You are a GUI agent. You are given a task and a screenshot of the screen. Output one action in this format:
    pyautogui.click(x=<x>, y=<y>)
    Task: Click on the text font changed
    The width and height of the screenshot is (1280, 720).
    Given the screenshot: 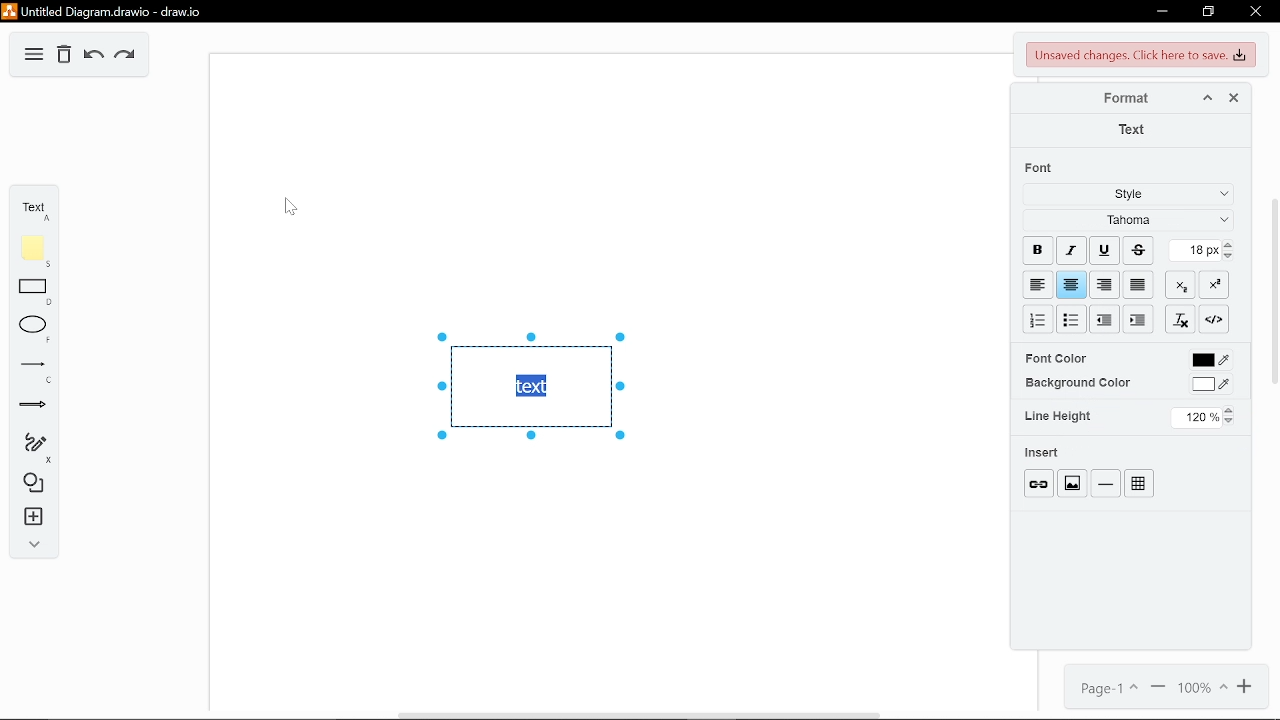 What is the action you would take?
    pyautogui.click(x=531, y=386)
    